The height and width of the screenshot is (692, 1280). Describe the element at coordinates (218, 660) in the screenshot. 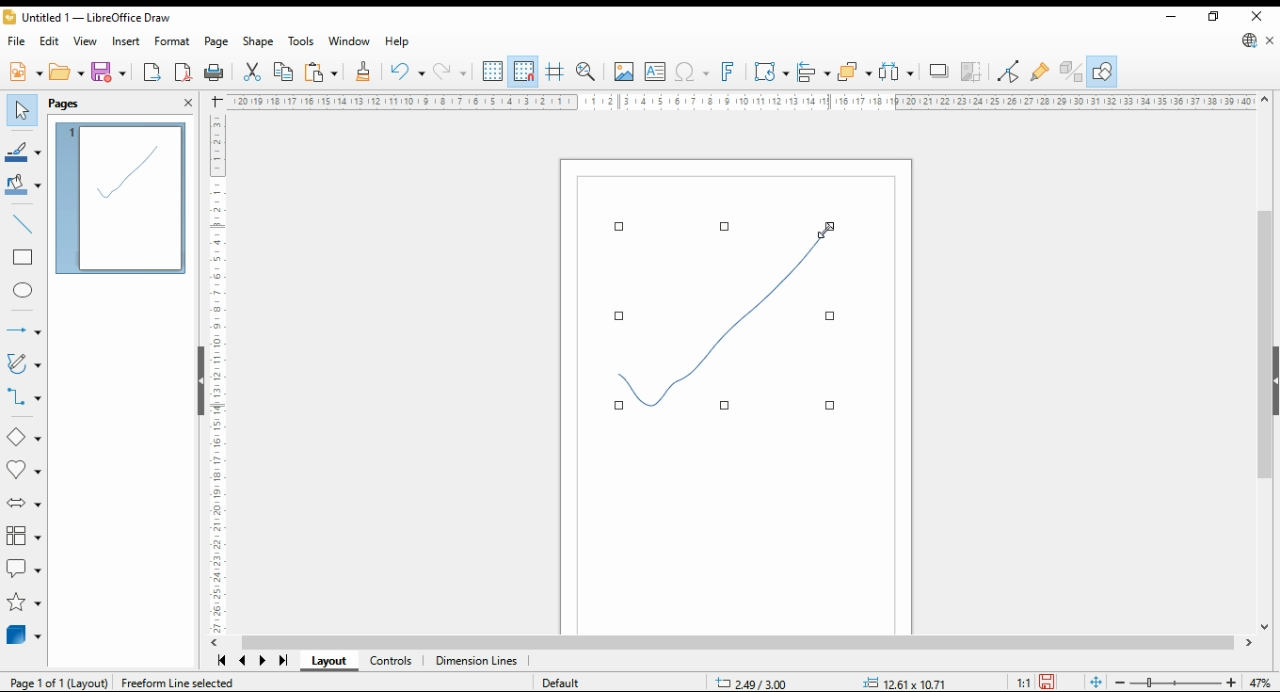

I see `first page` at that location.